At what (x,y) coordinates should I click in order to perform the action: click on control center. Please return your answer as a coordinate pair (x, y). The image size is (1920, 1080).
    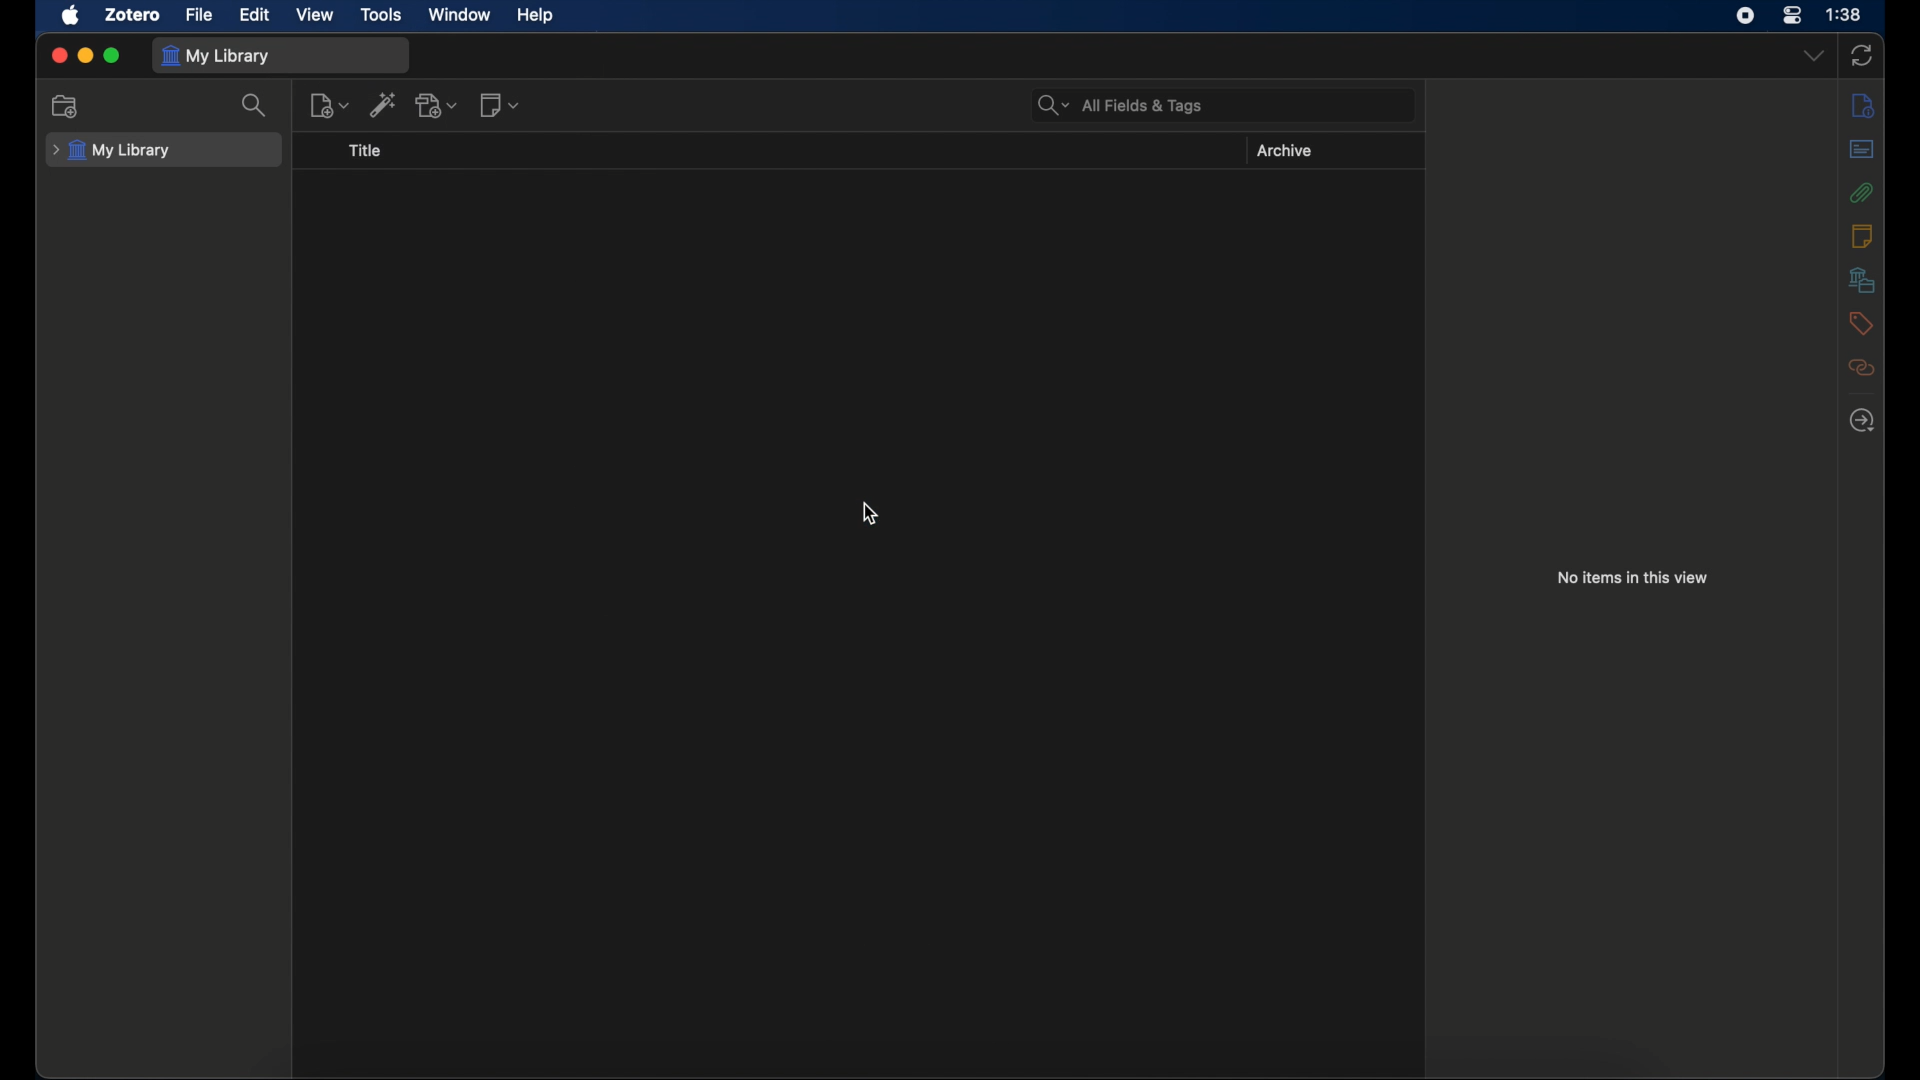
    Looking at the image, I should click on (1793, 16).